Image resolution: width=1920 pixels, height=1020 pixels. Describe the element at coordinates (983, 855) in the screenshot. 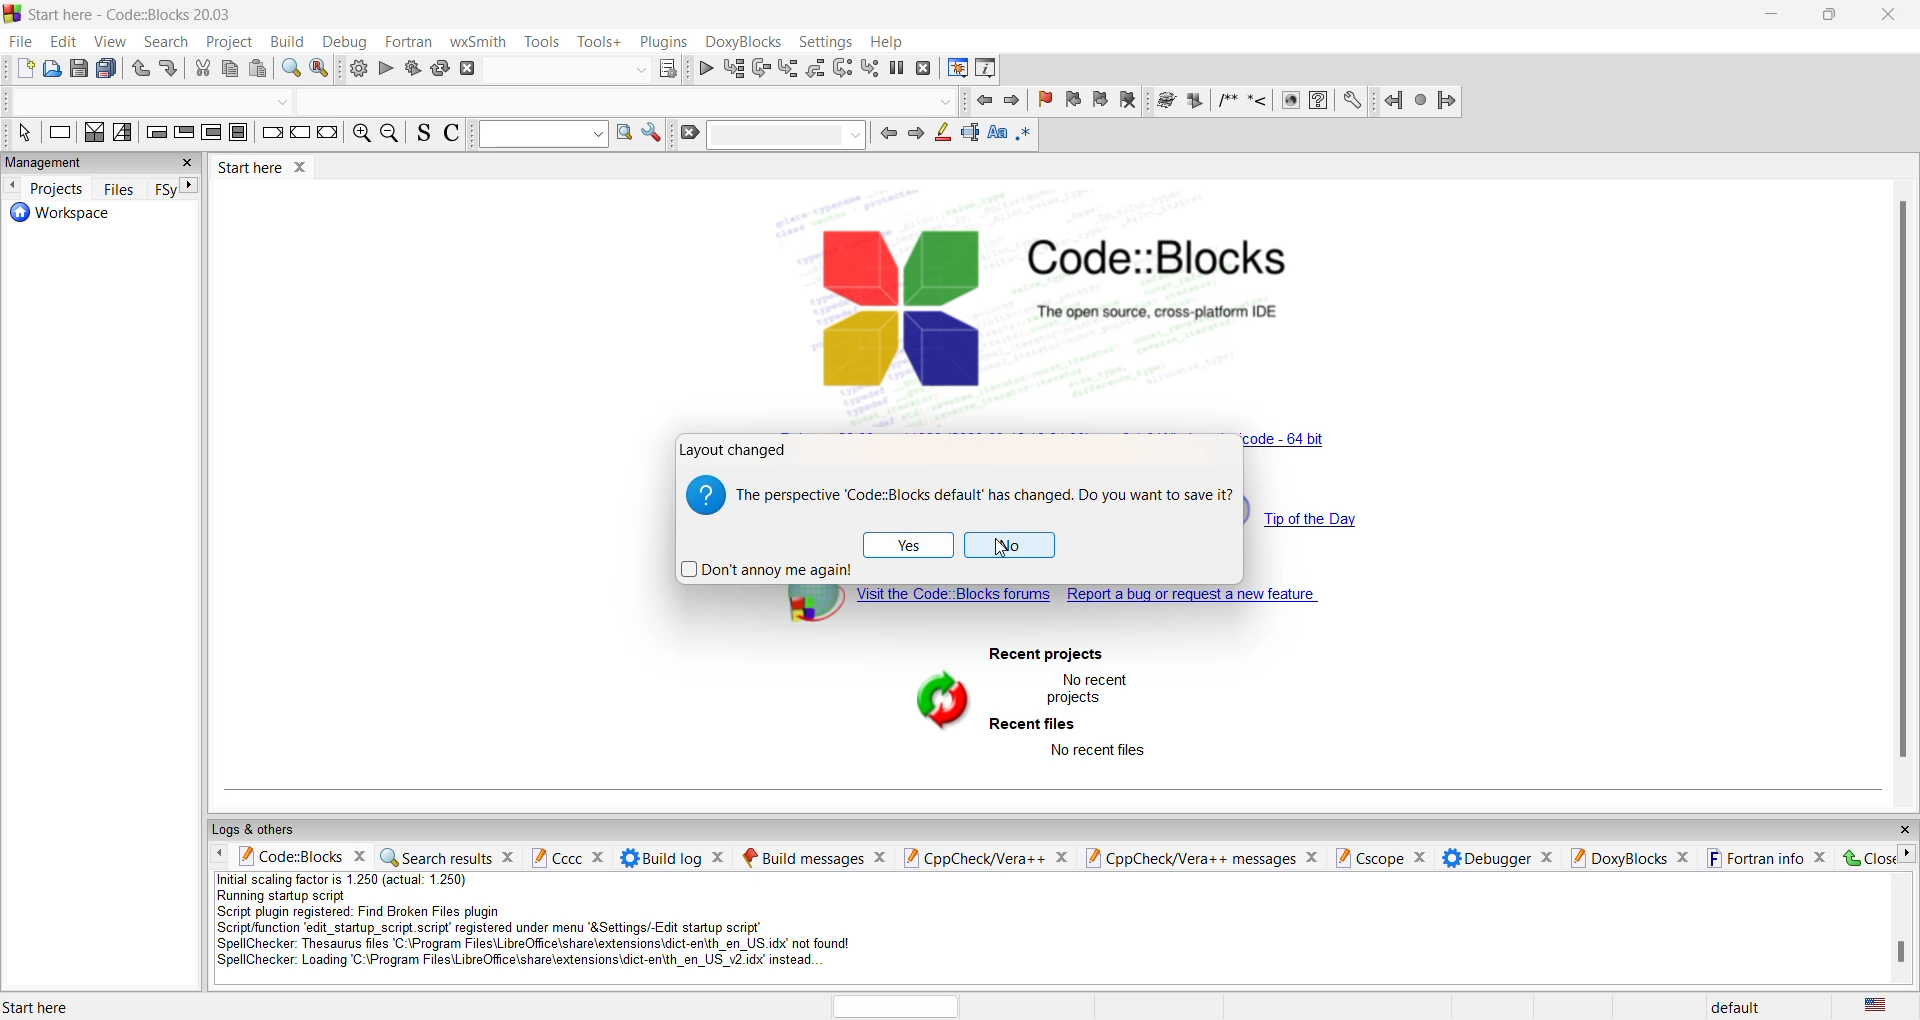

I see `cpp check pane` at that location.